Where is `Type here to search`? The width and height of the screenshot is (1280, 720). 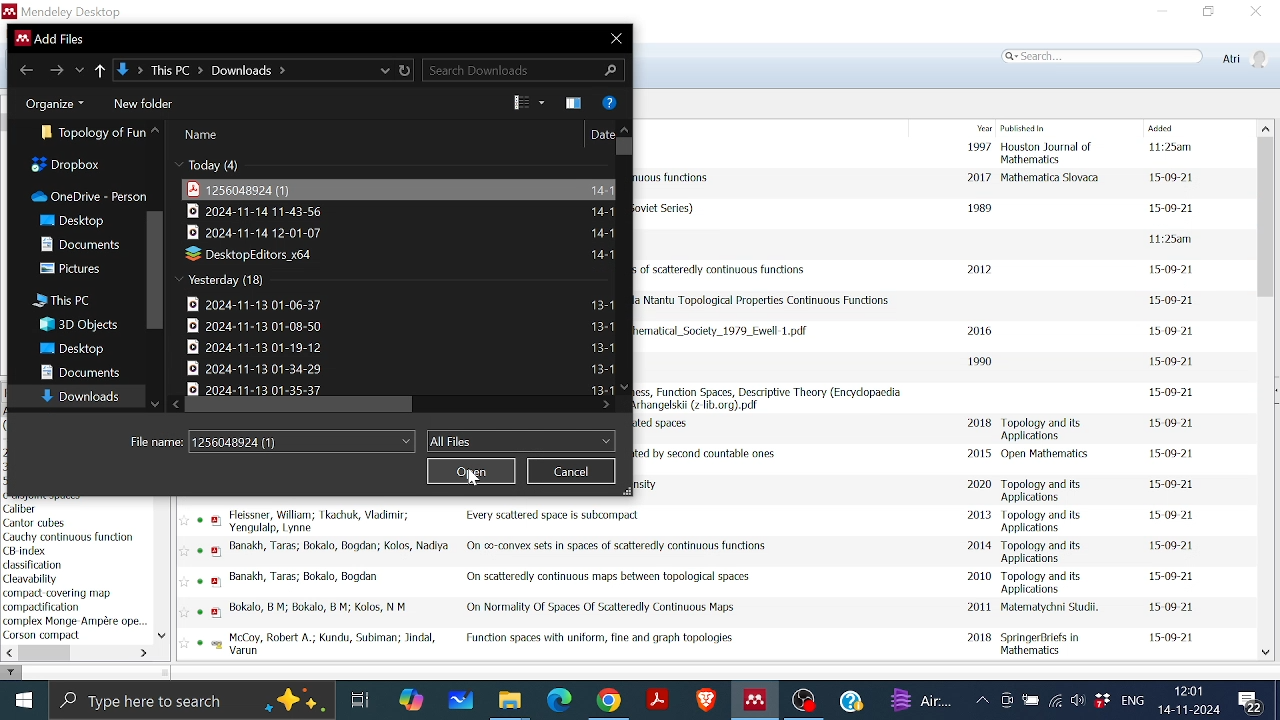 Type here to search is located at coordinates (192, 701).